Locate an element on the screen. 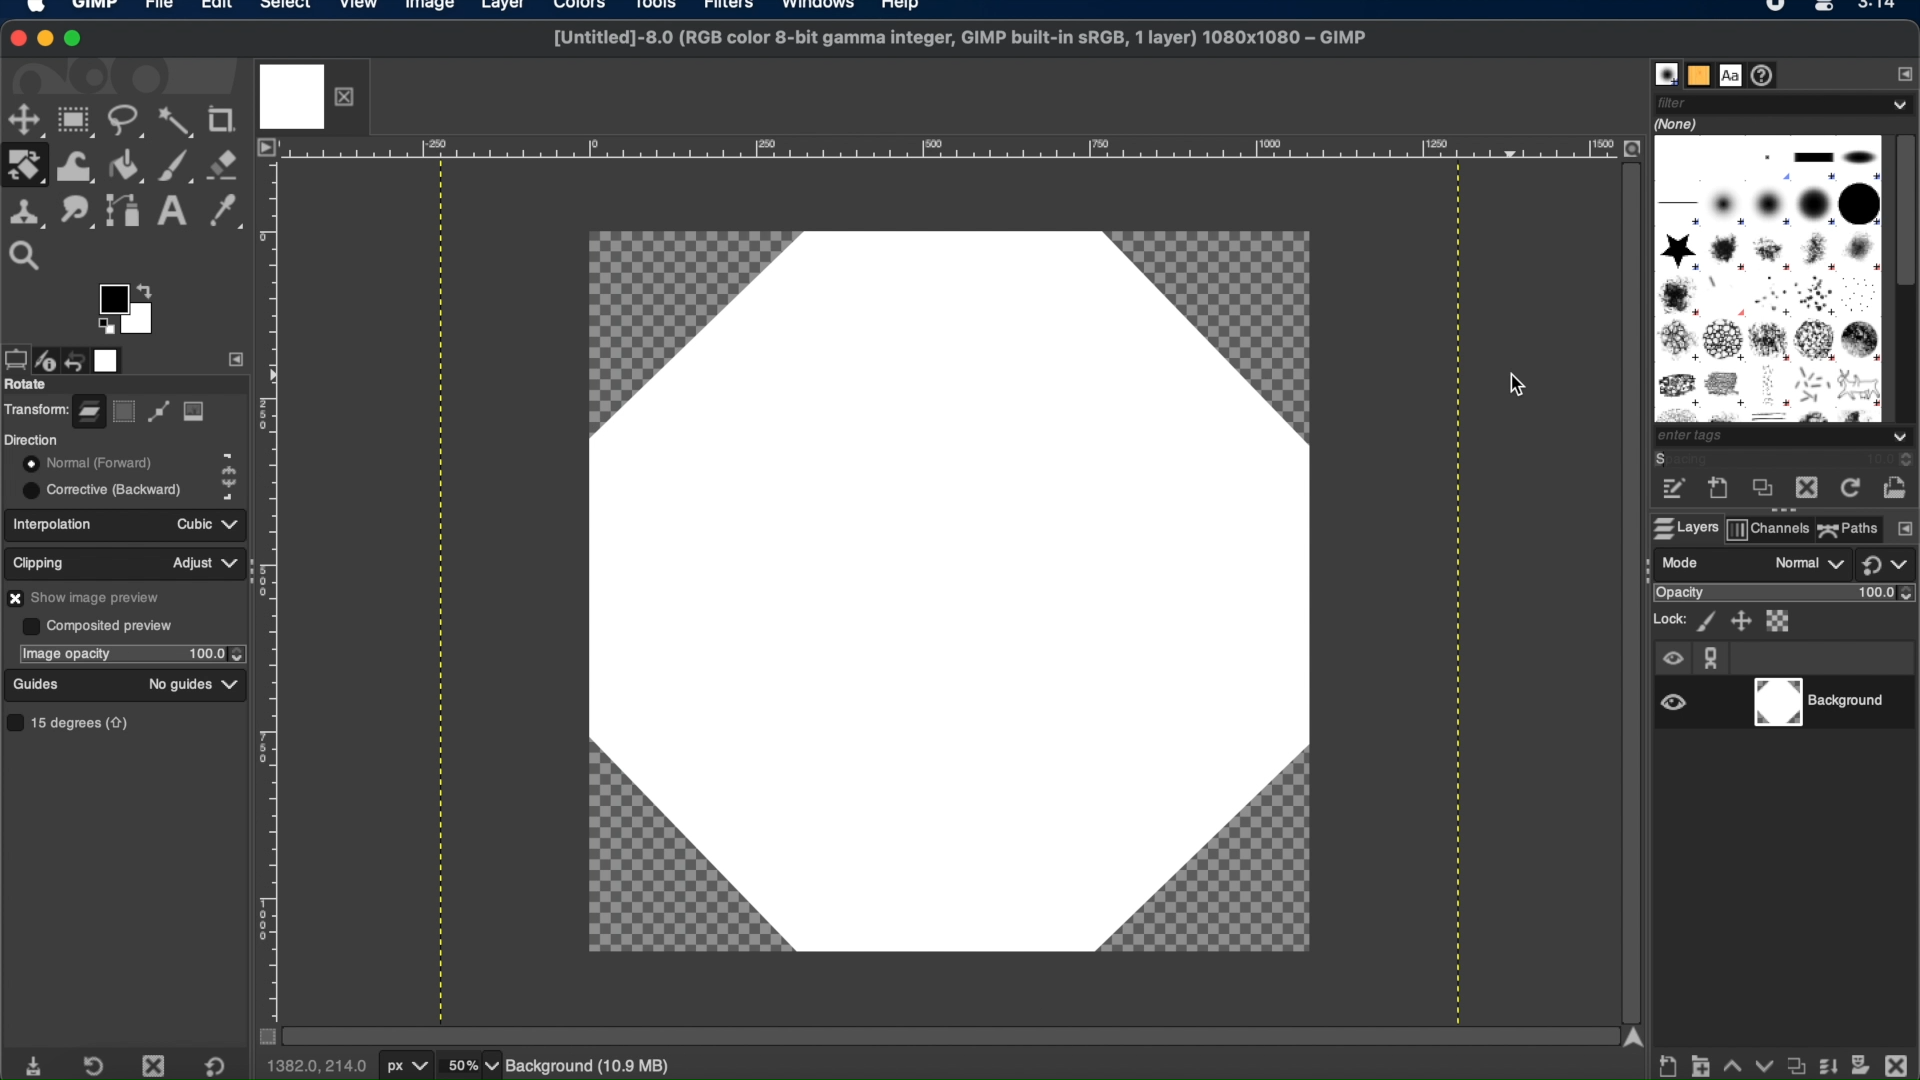 The image size is (1920, 1080). select is located at coordinates (285, 8).